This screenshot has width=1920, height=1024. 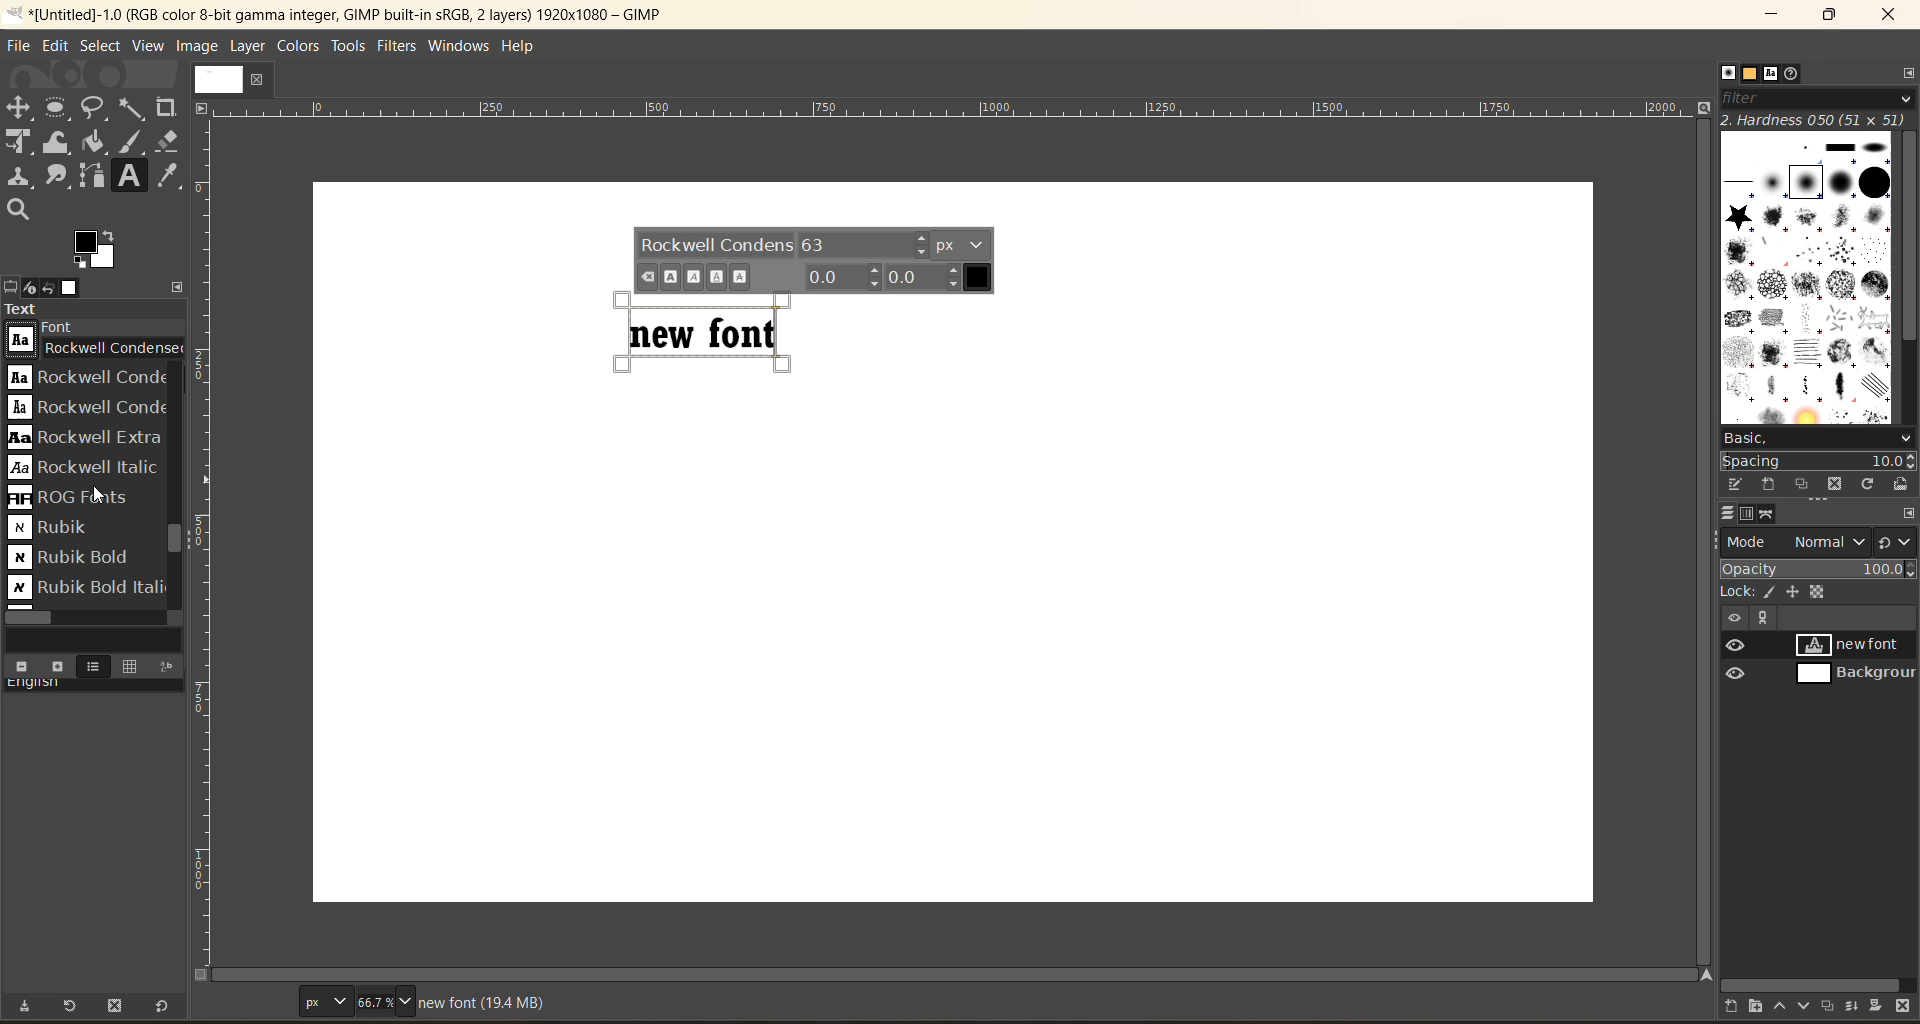 I want to click on create a duplicate layer, so click(x=1834, y=1005).